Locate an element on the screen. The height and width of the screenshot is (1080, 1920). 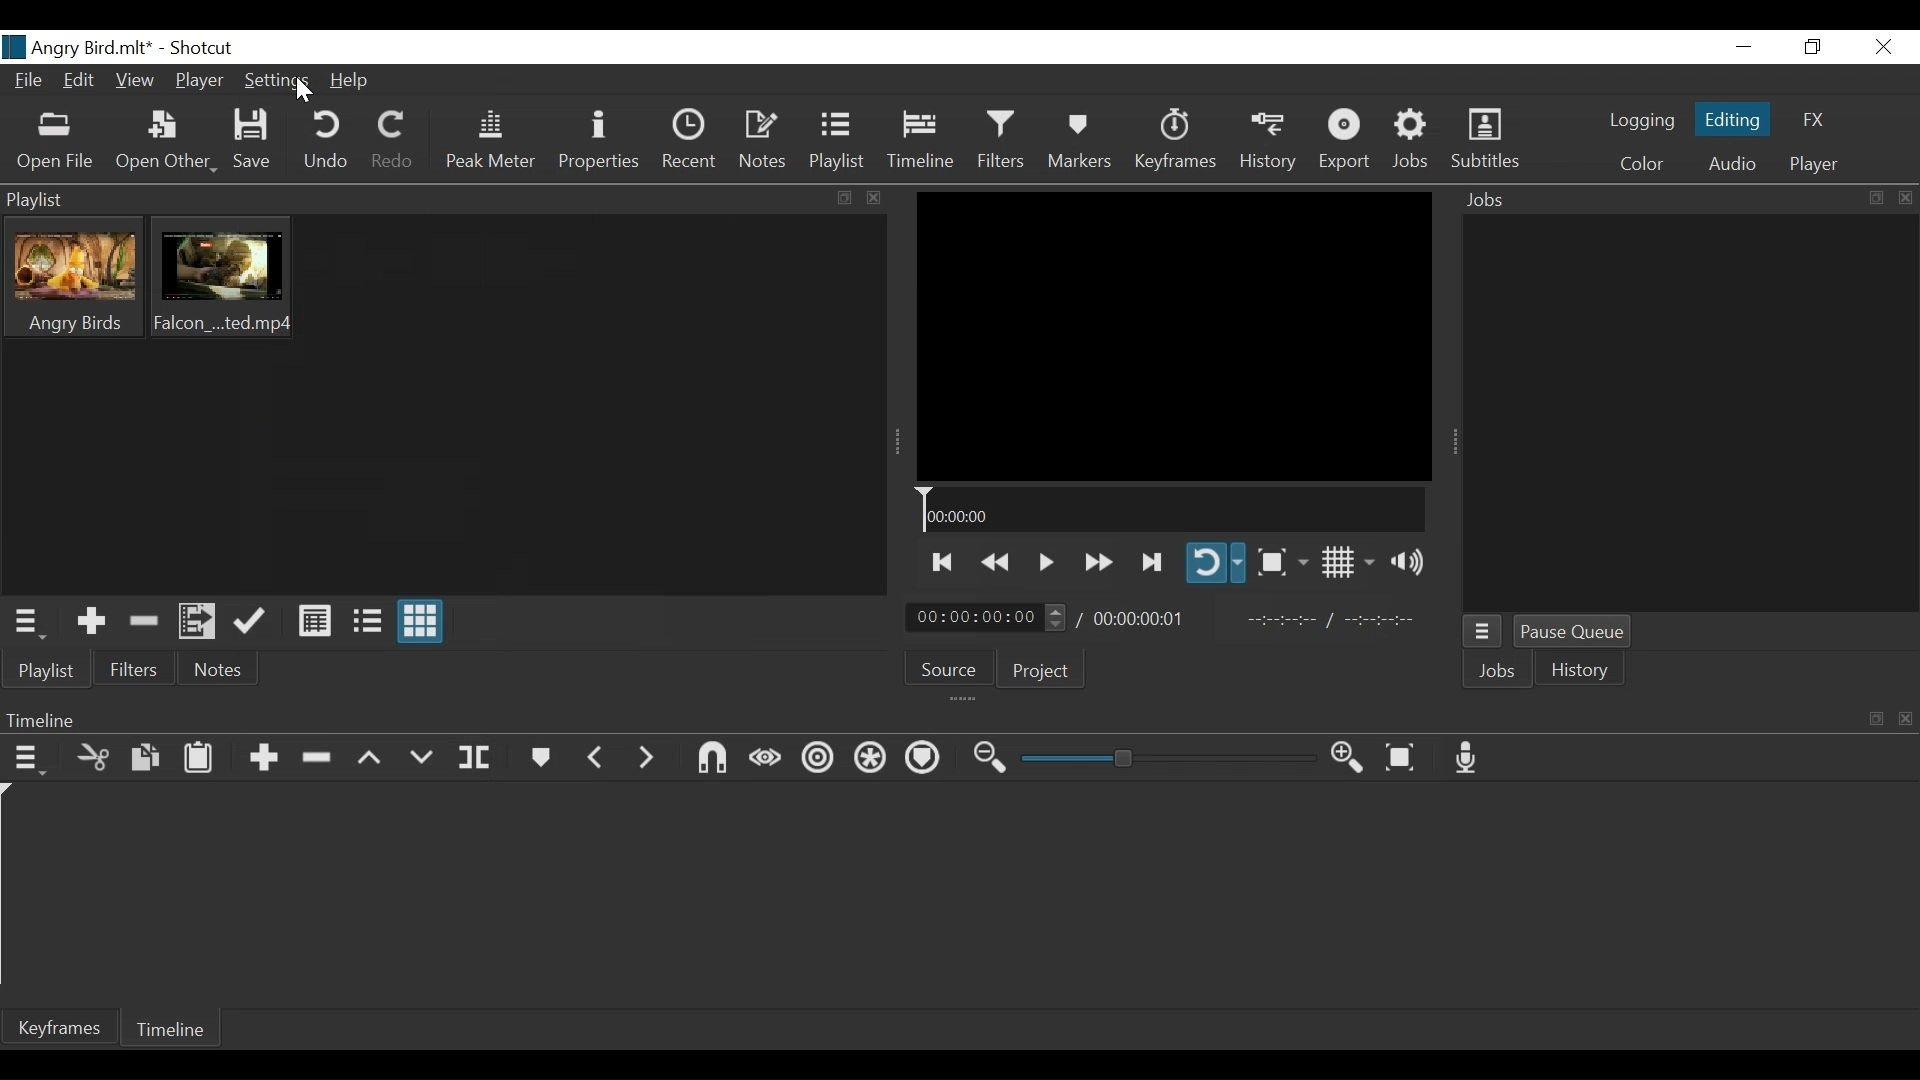
Add files to the playlist is located at coordinates (197, 622).